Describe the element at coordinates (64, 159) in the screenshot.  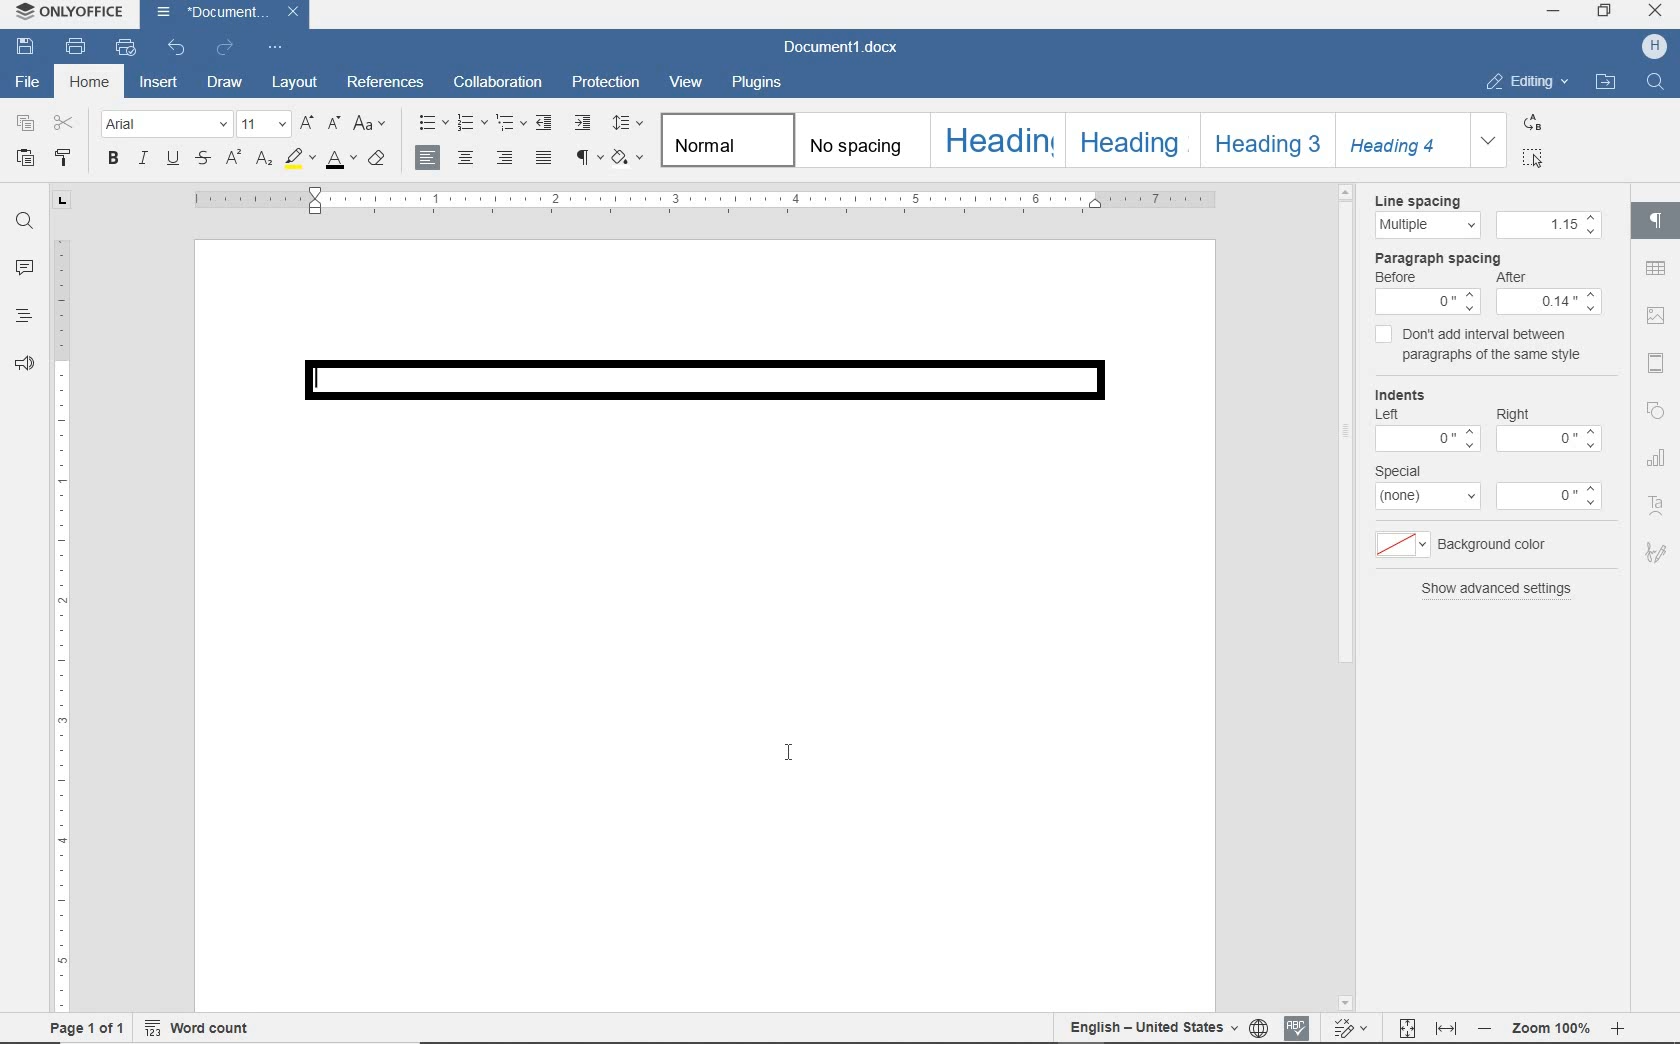
I see `copy style` at that location.